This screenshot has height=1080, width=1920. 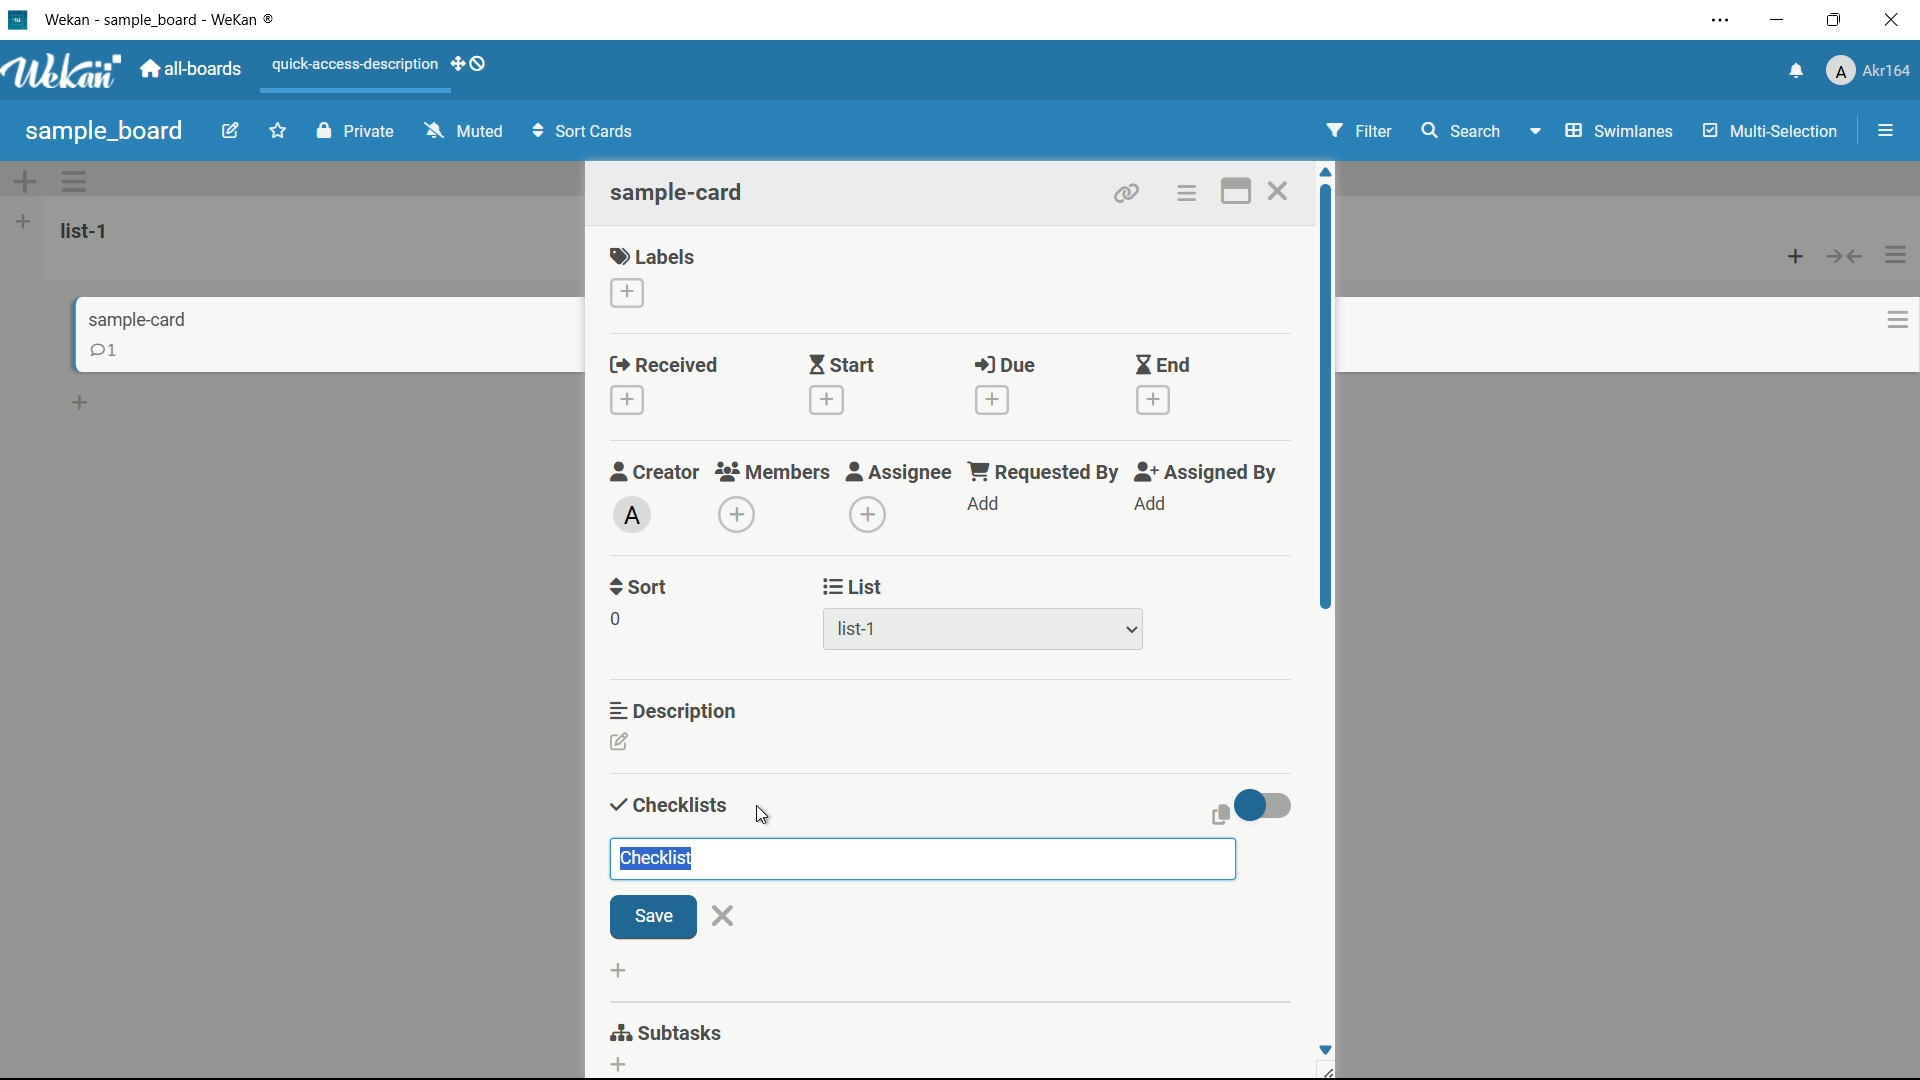 What do you see at coordinates (679, 192) in the screenshot?
I see `sample-card` at bounding box center [679, 192].